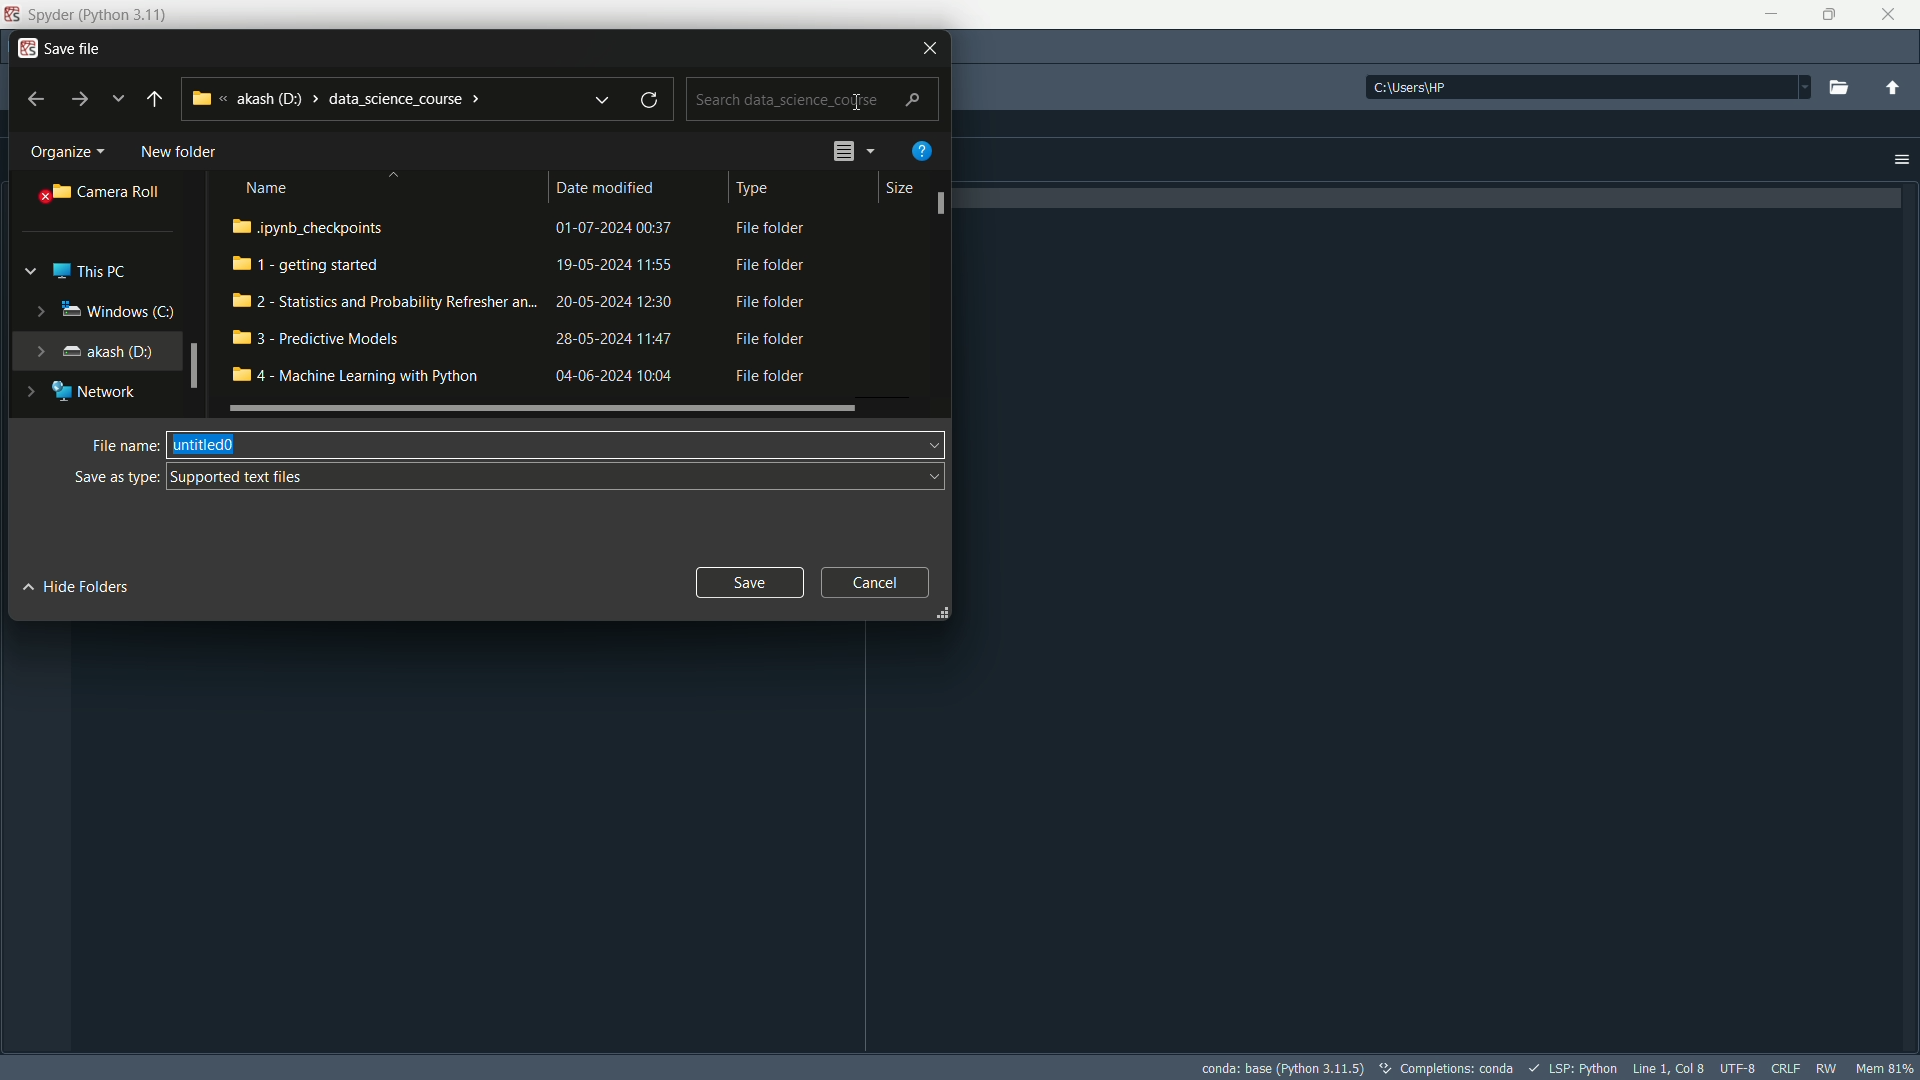 The width and height of the screenshot is (1920, 1080). What do you see at coordinates (68, 152) in the screenshot?
I see `organize` at bounding box center [68, 152].